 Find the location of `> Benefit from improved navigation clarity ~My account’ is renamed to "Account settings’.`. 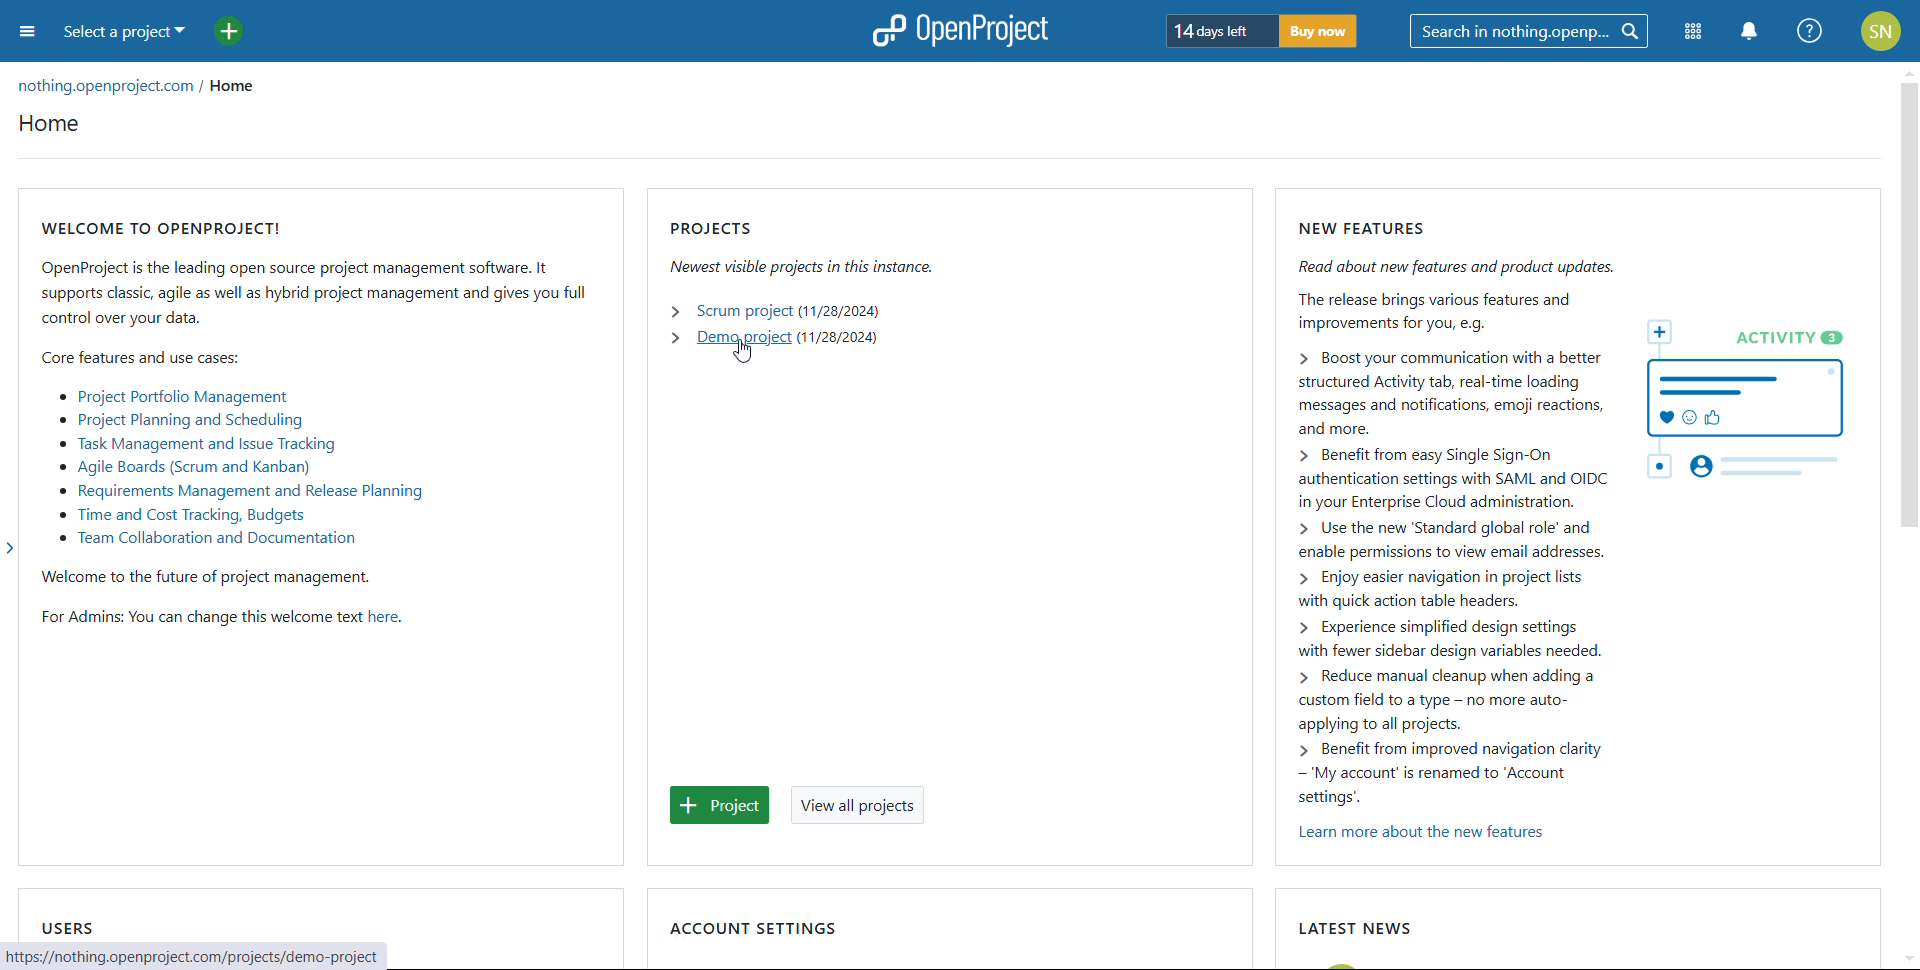

> Benefit from improved navigation clarity ~My account’ is renamed to "Account settings’. is located at coordinates (1441, 775).